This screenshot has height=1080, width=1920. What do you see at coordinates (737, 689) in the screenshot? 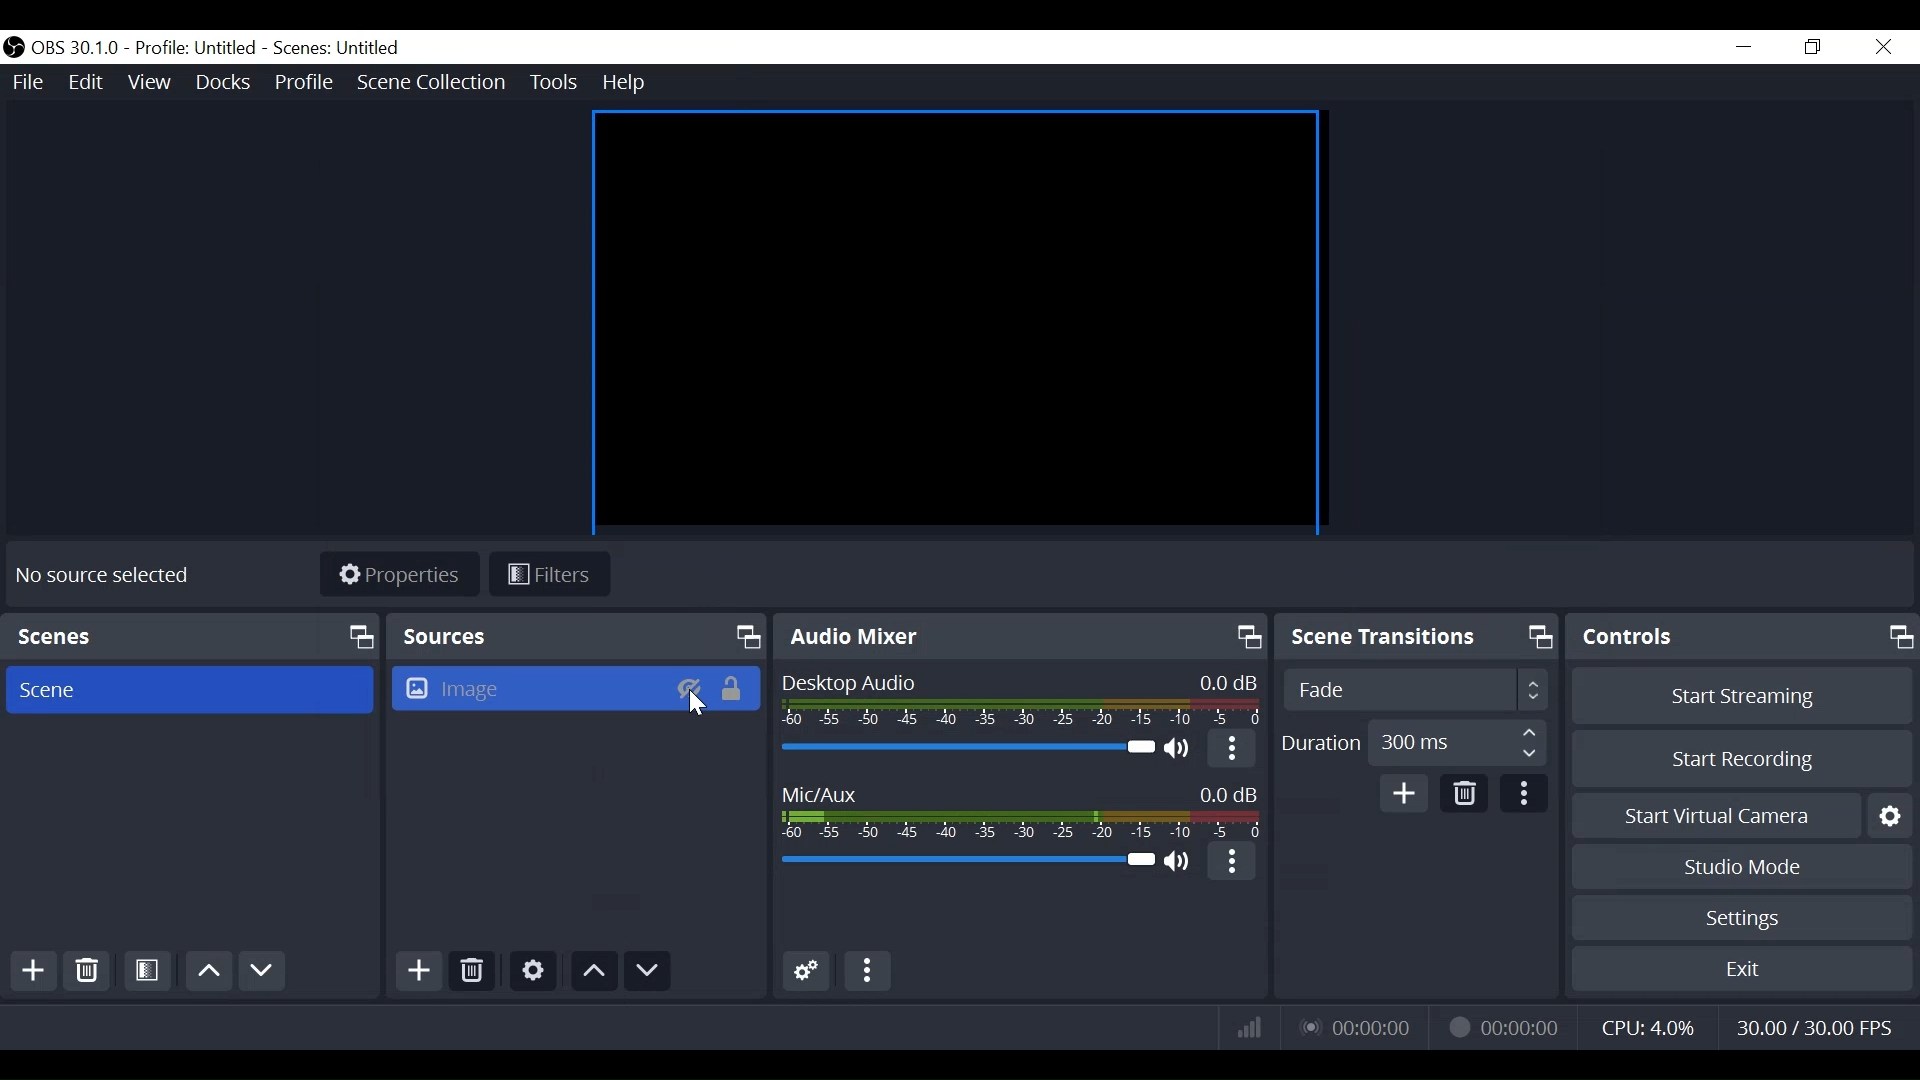
I see `(un)Lock` at bounding box center [737, 689].